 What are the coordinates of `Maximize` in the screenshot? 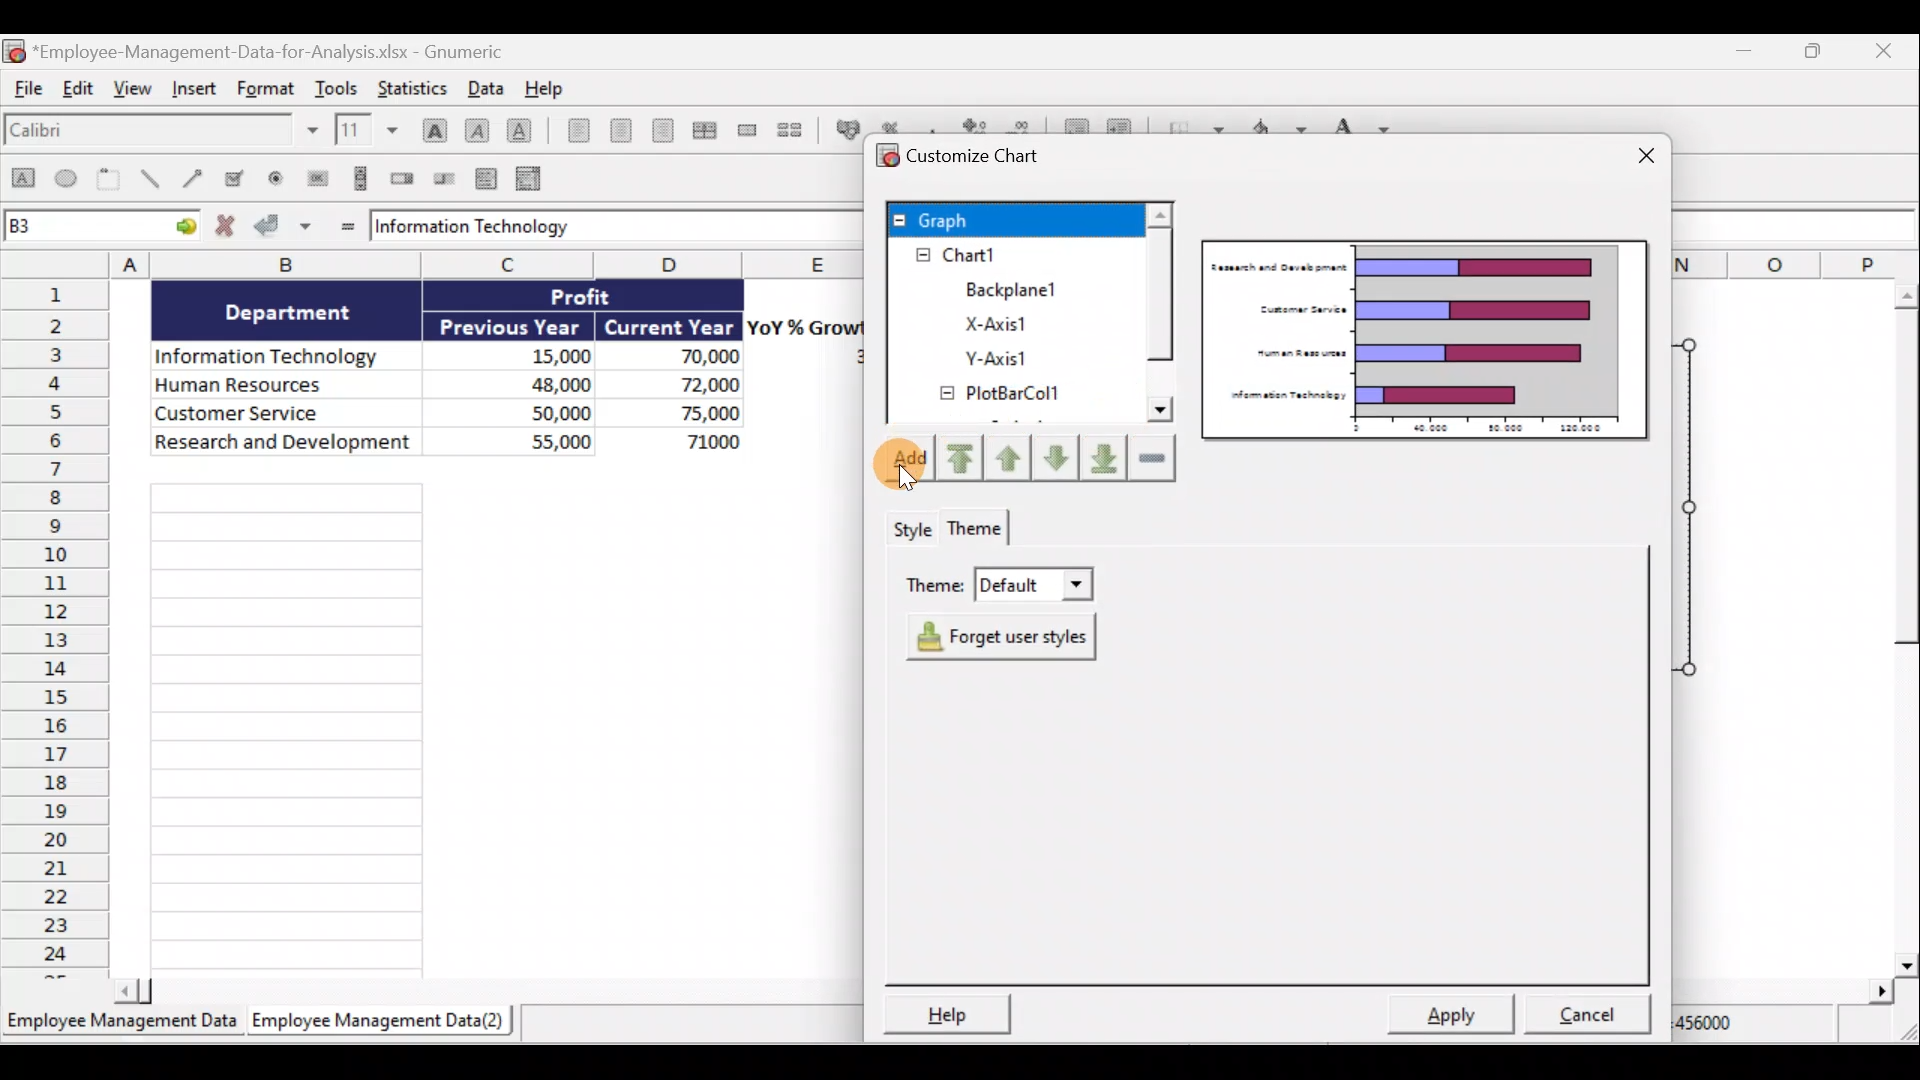 It's located at (1822, 54).